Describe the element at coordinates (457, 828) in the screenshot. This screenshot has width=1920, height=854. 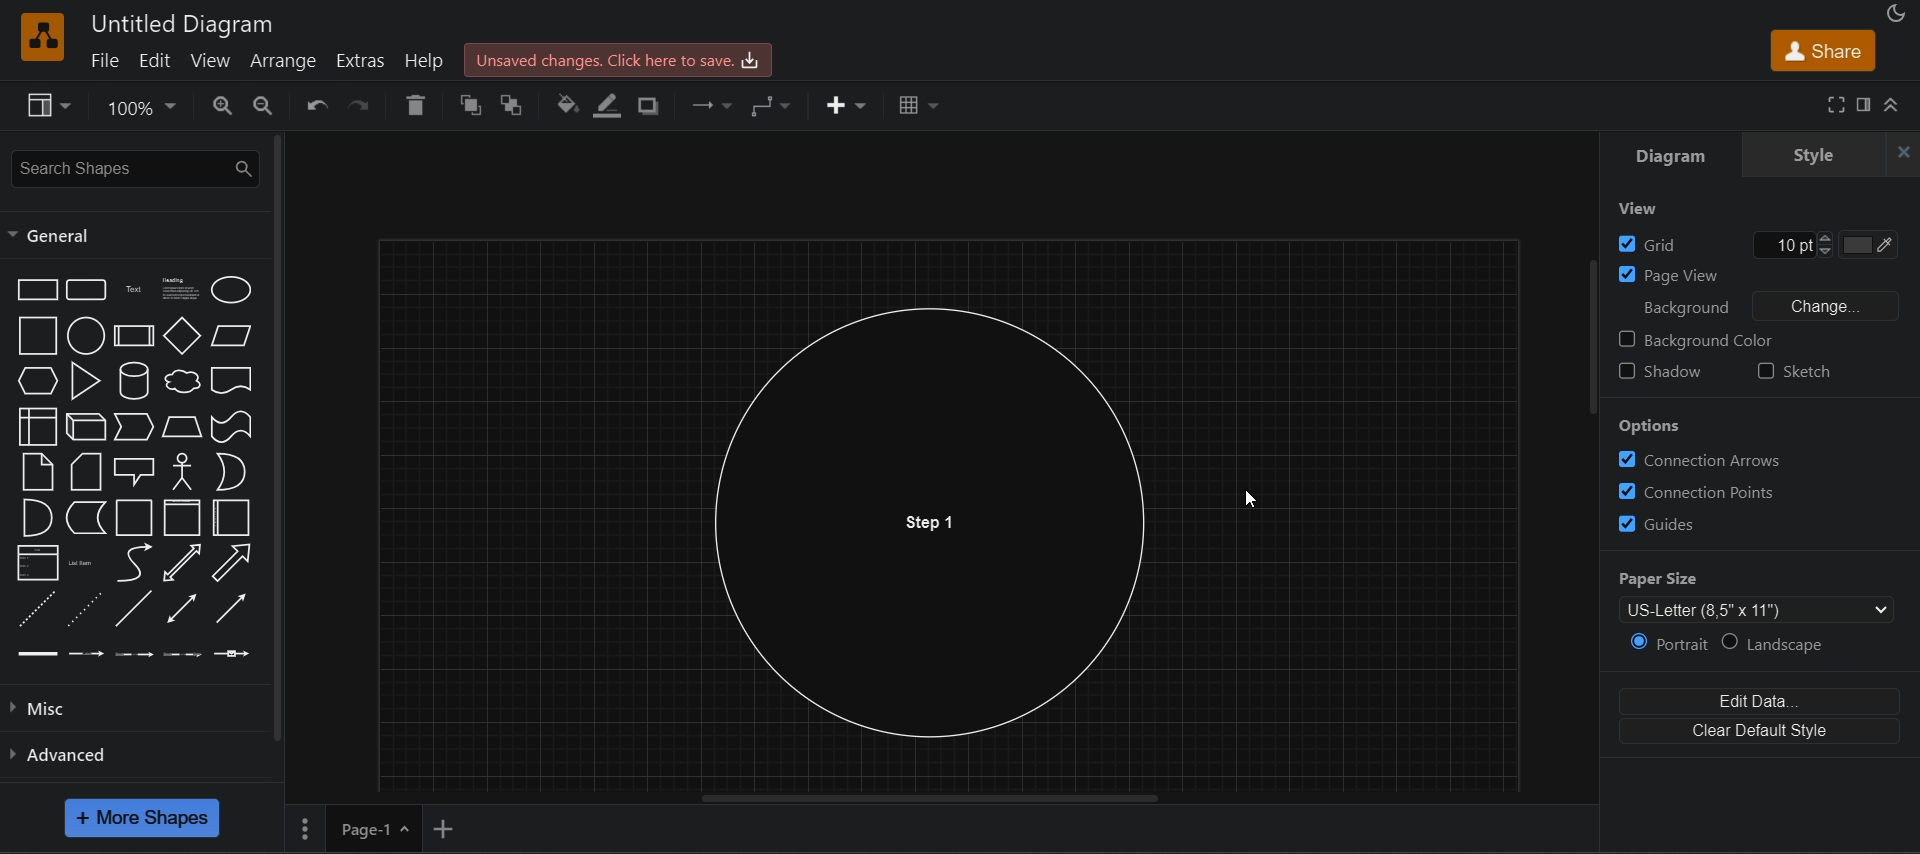
I see `add new page` at that location.